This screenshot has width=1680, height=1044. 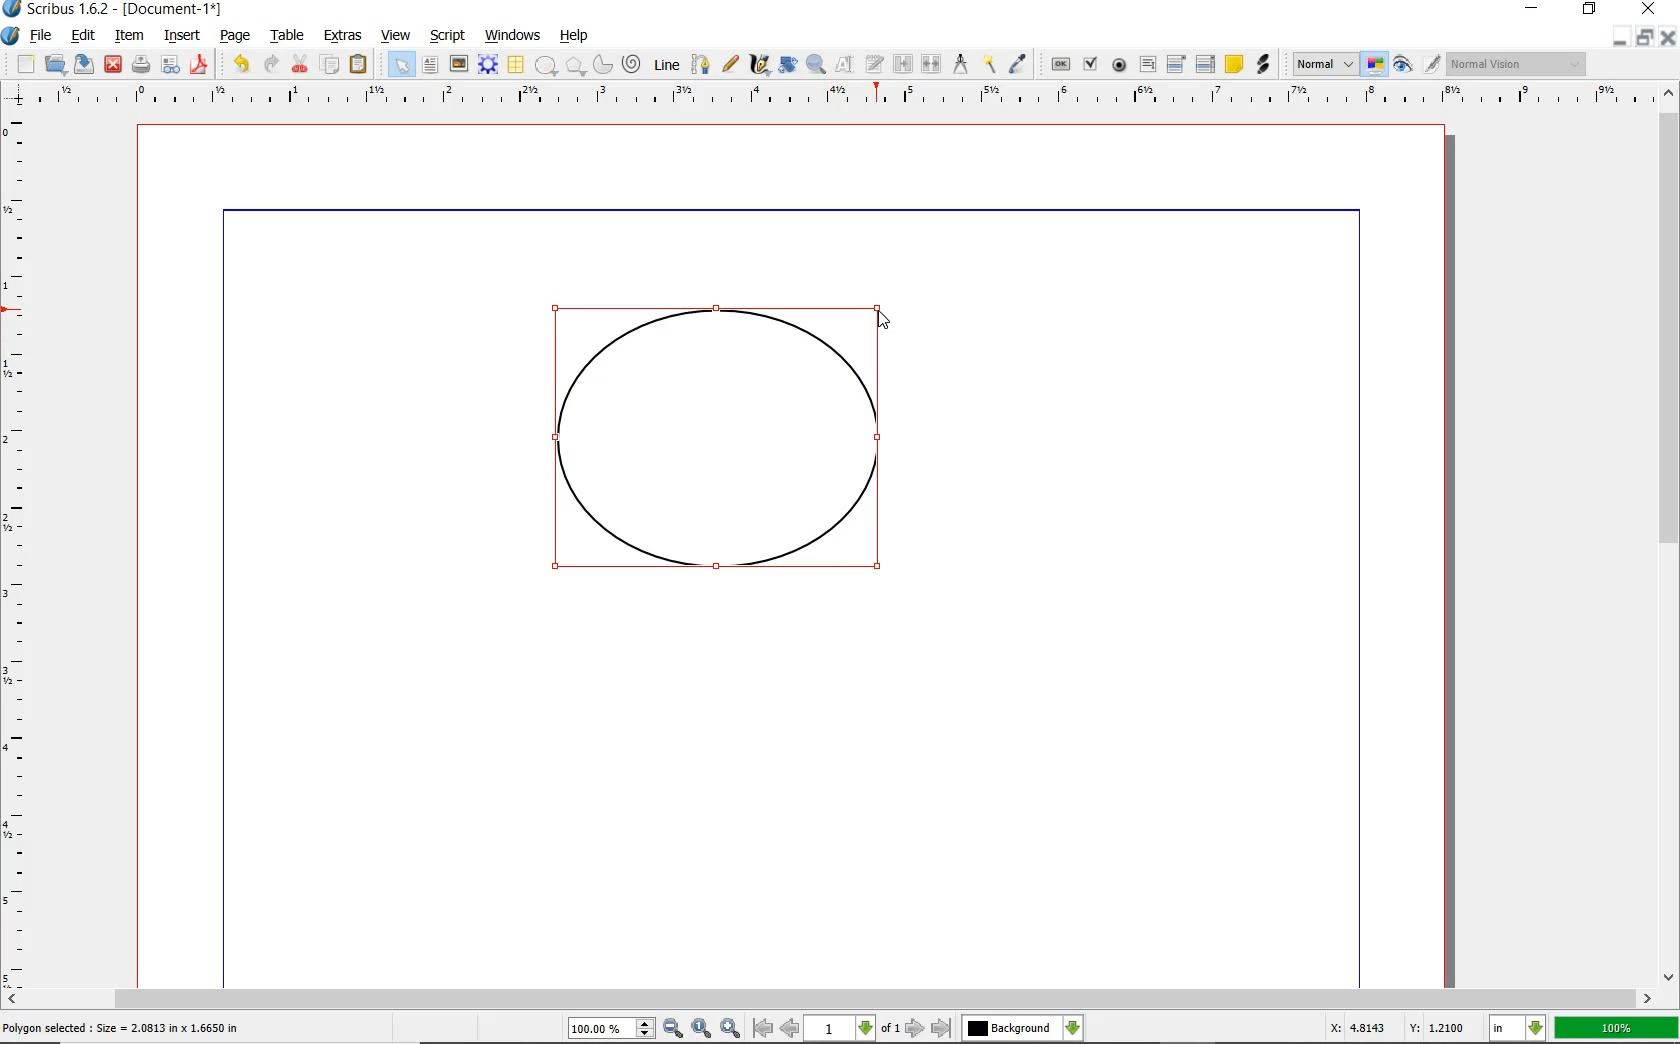 What do you see at coordinates (271, 62) in the screenshot?
I see `REDO` at bounding box center [271, 62].